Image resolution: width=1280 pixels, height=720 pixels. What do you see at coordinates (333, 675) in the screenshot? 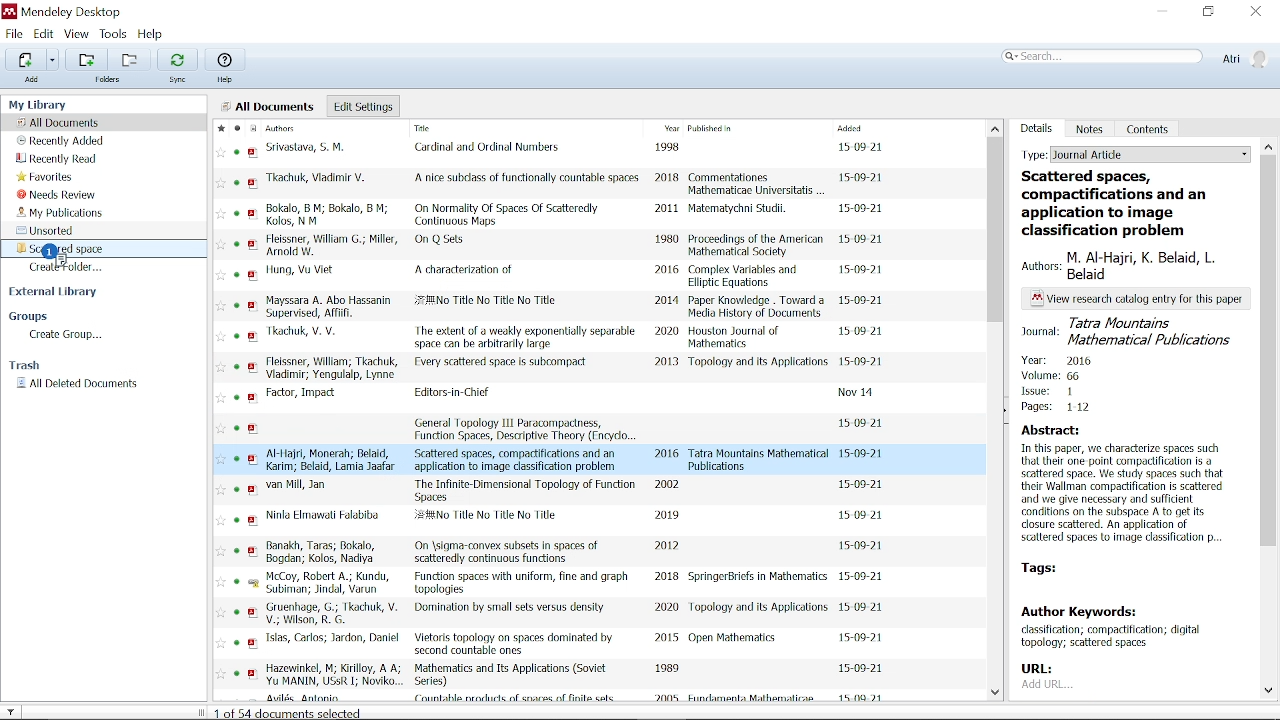
I see `authors` at bounding box center [333, 675].